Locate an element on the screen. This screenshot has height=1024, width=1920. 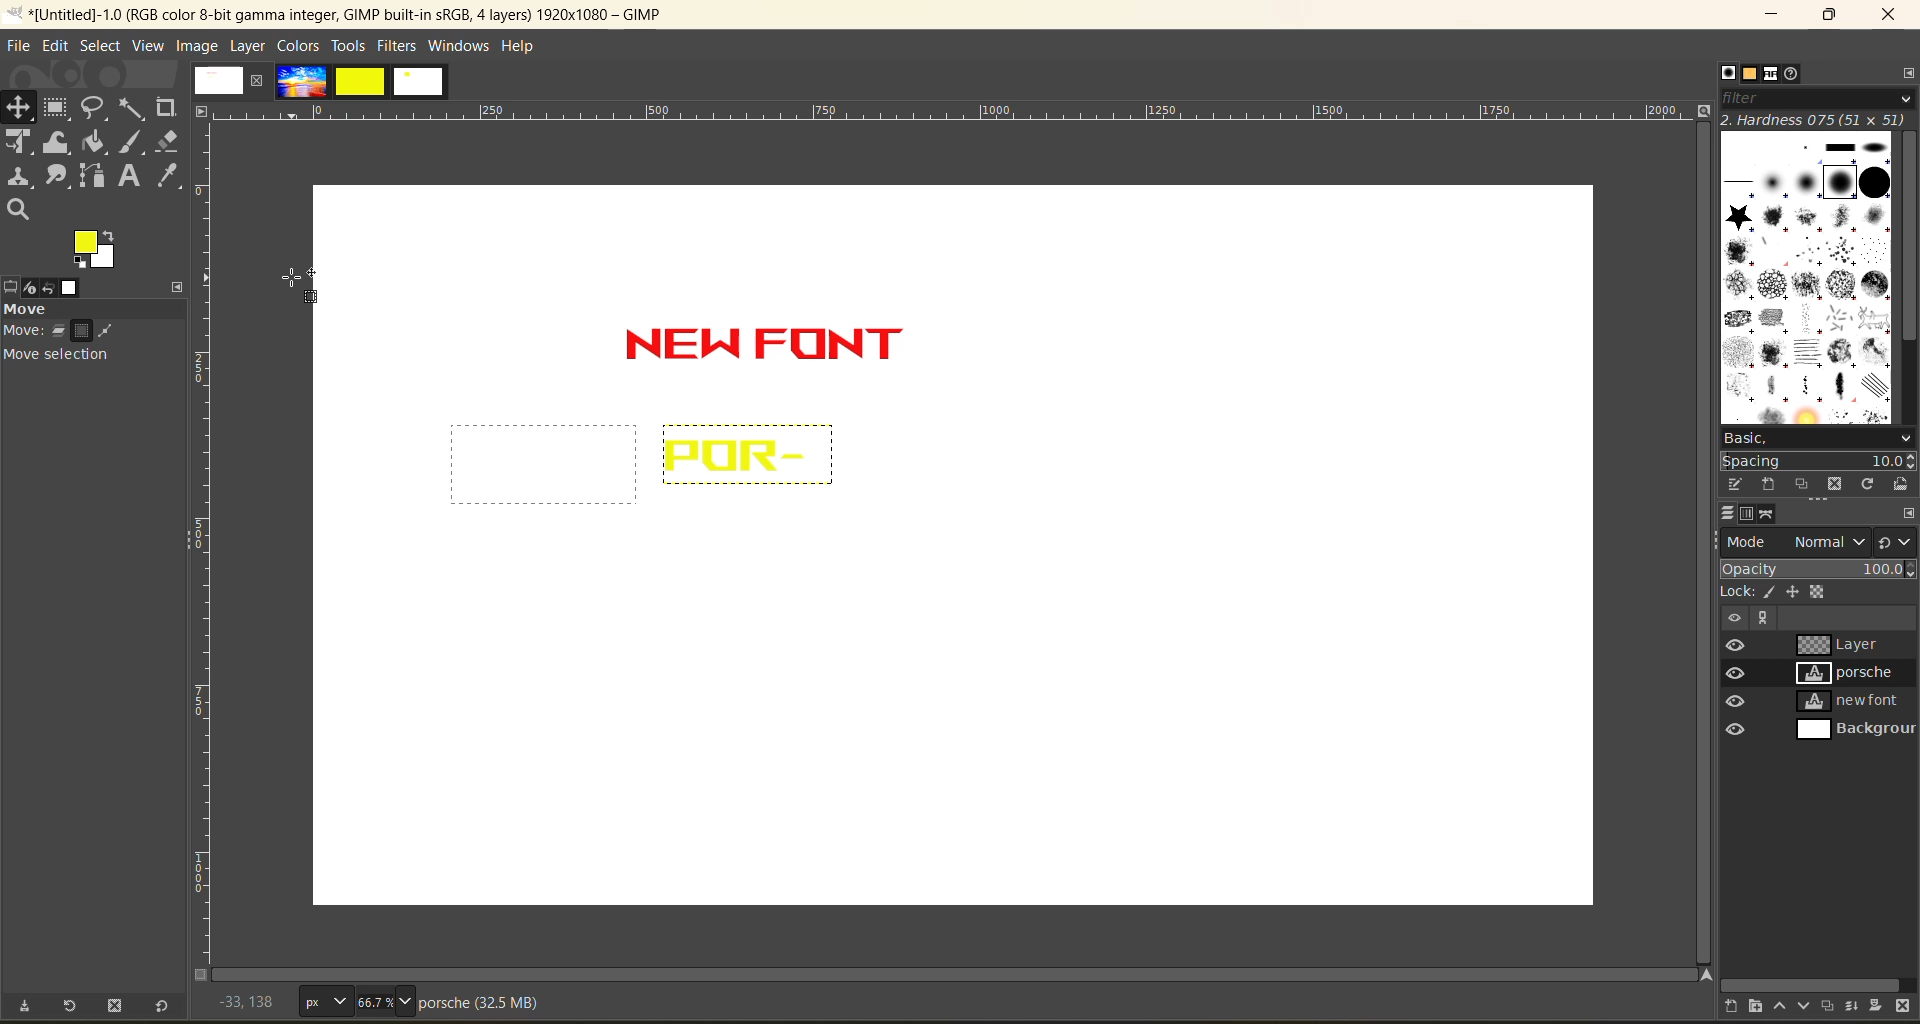
search tool is located at coordinates (23, 211).